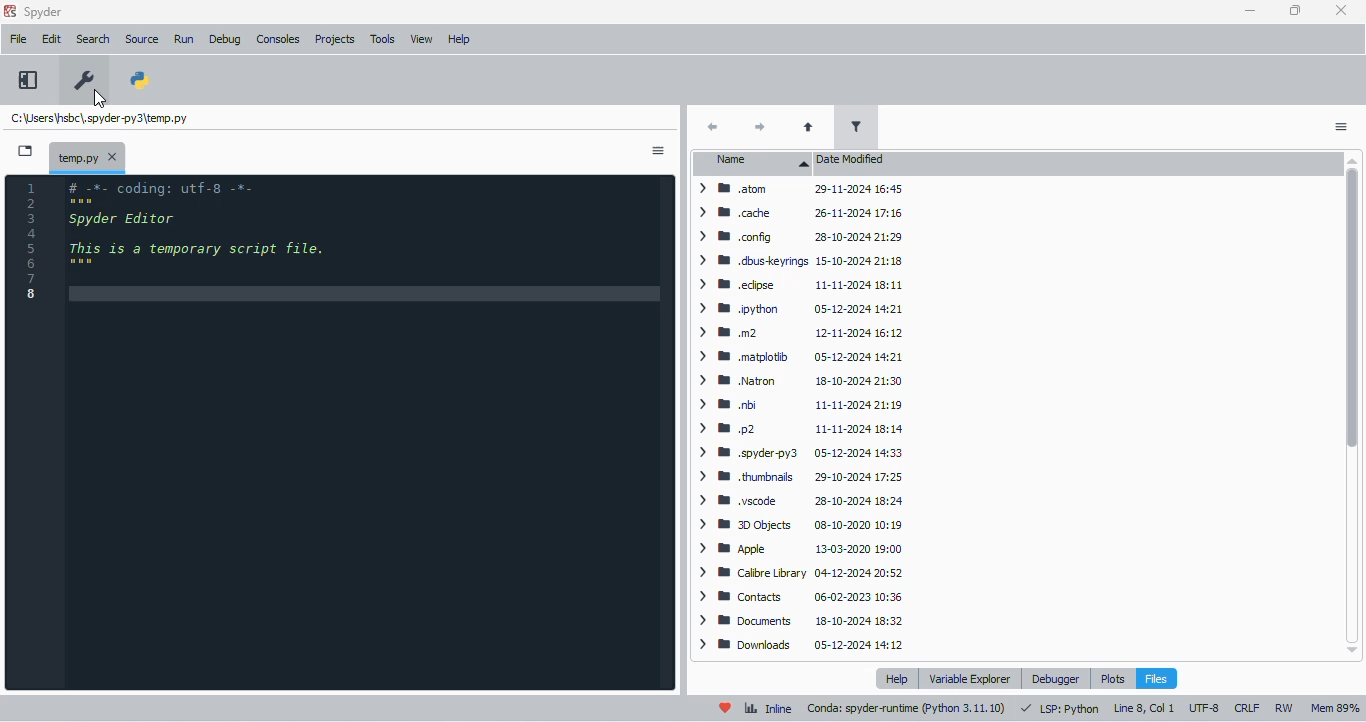  Describe the element at coordinates (1342, 126) in the screenshot. I see `options` at that location.